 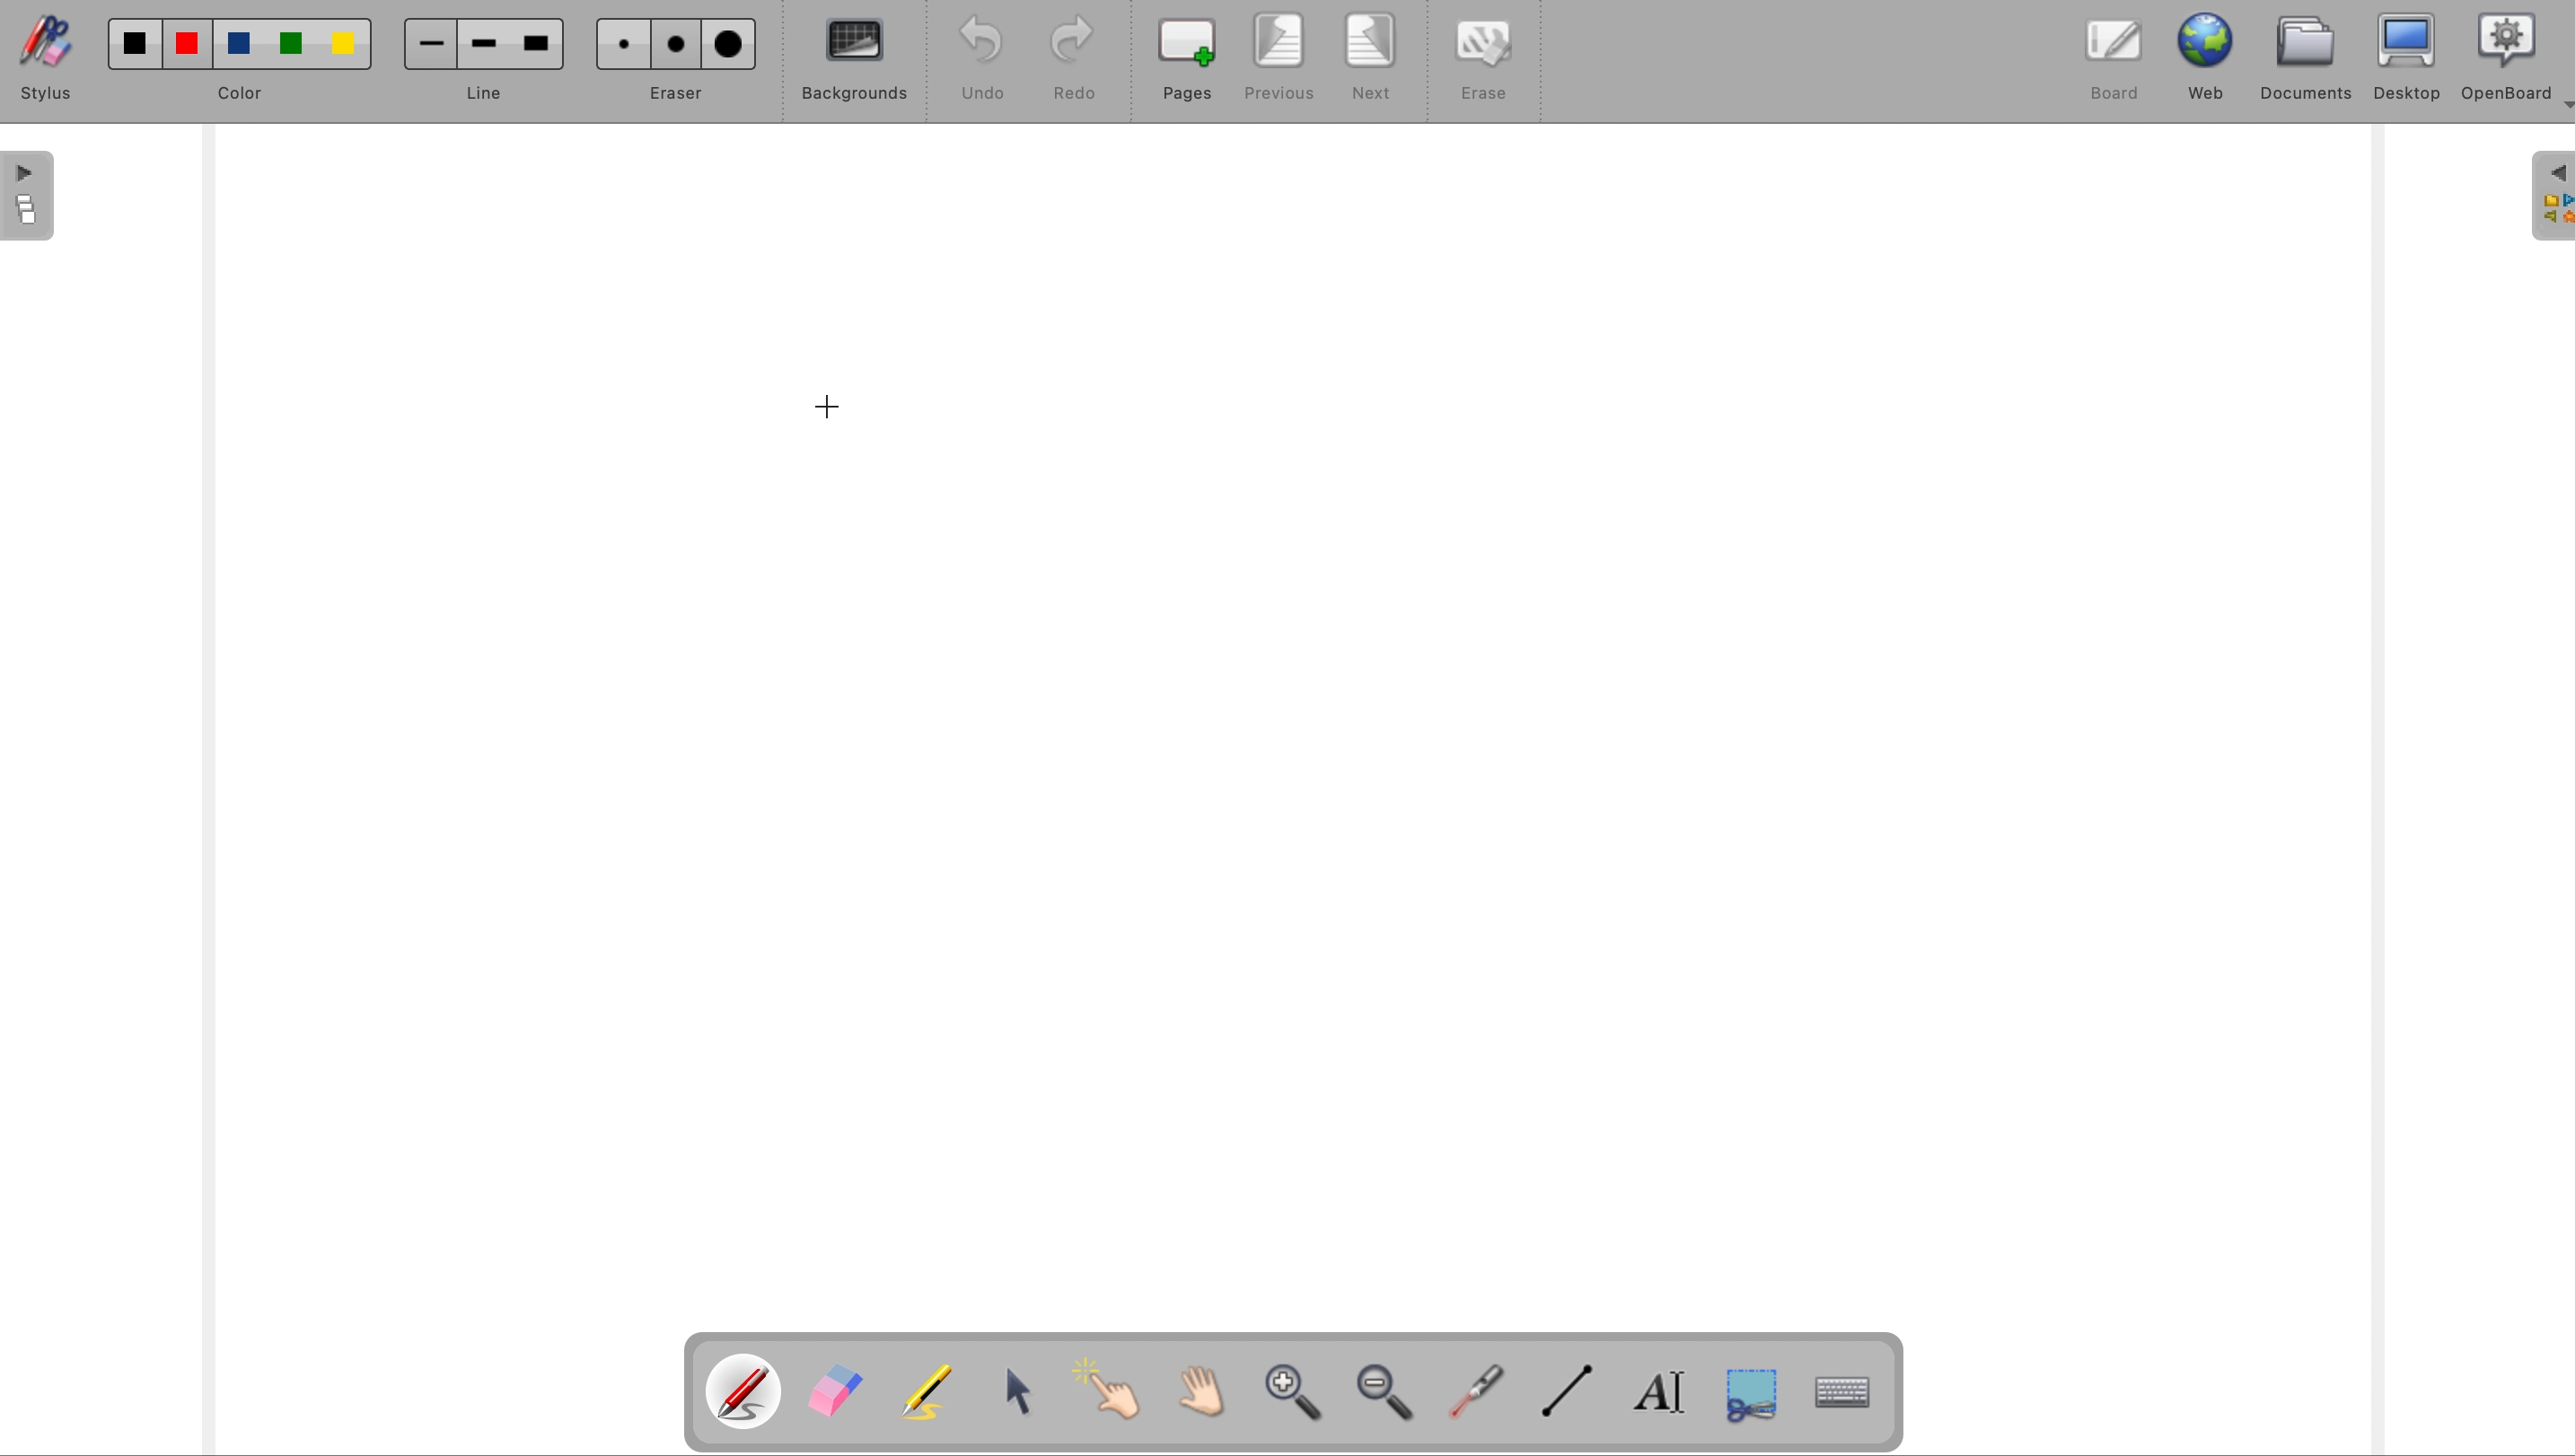 I want to click on line, so click(x=479, y=62).